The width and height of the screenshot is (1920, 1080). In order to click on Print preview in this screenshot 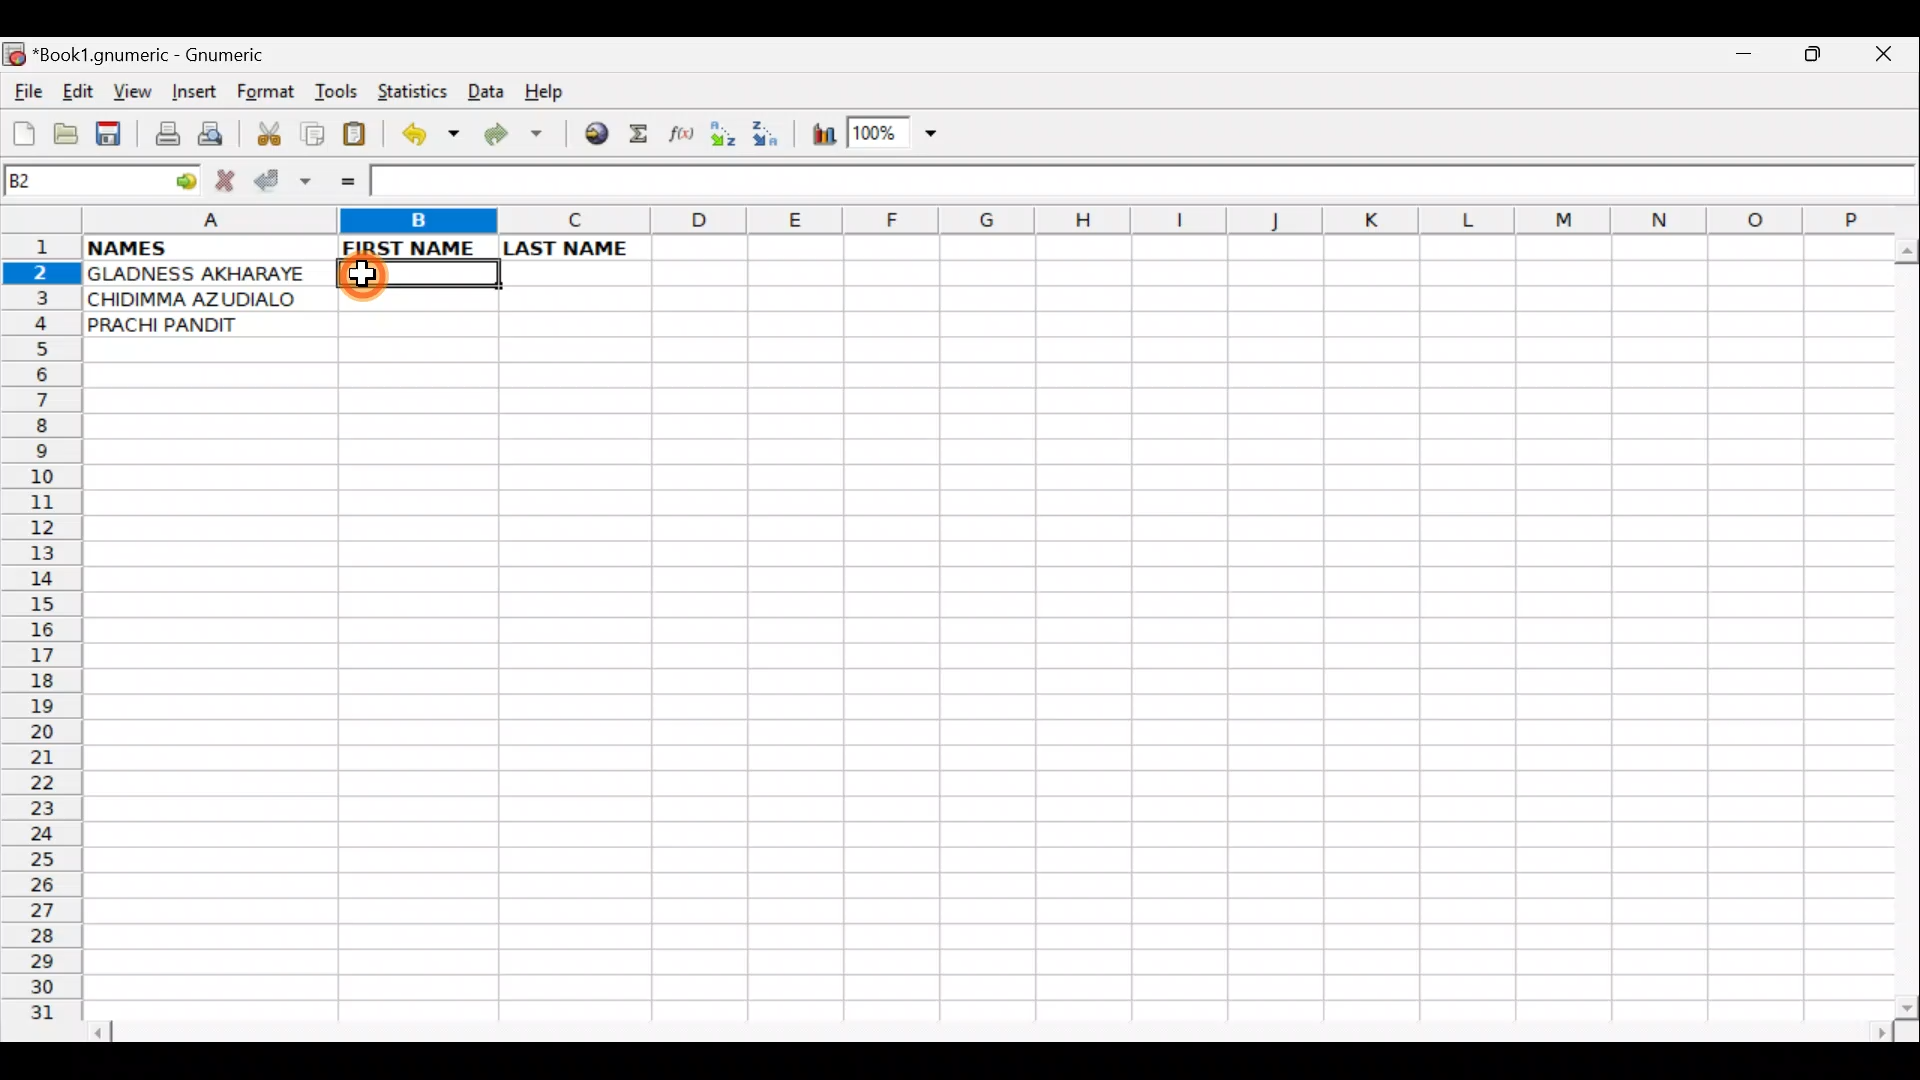, I will do `click(211, 138)`.